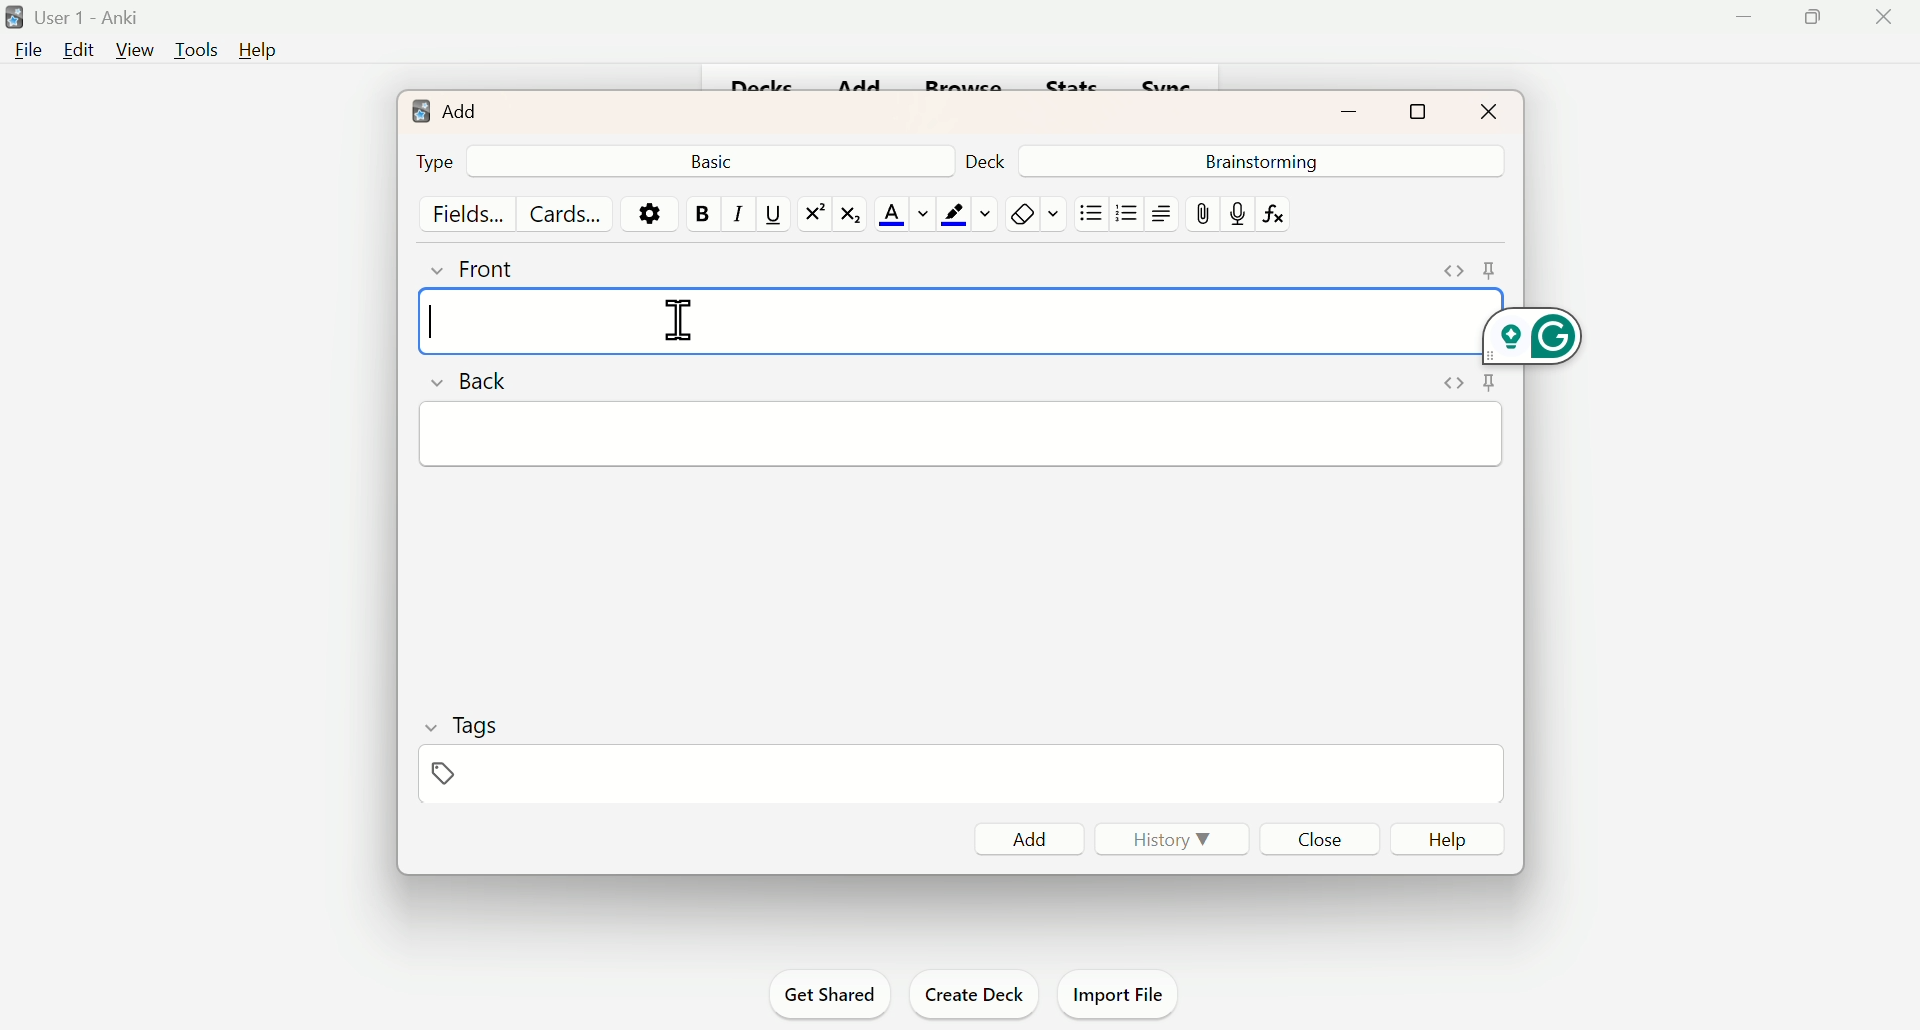 This screenshot has height=1030, width=1920. What do you see at coordinates (970, 992) in the screenshot?
I see `Create Deck` at bounding box center [970, 992].